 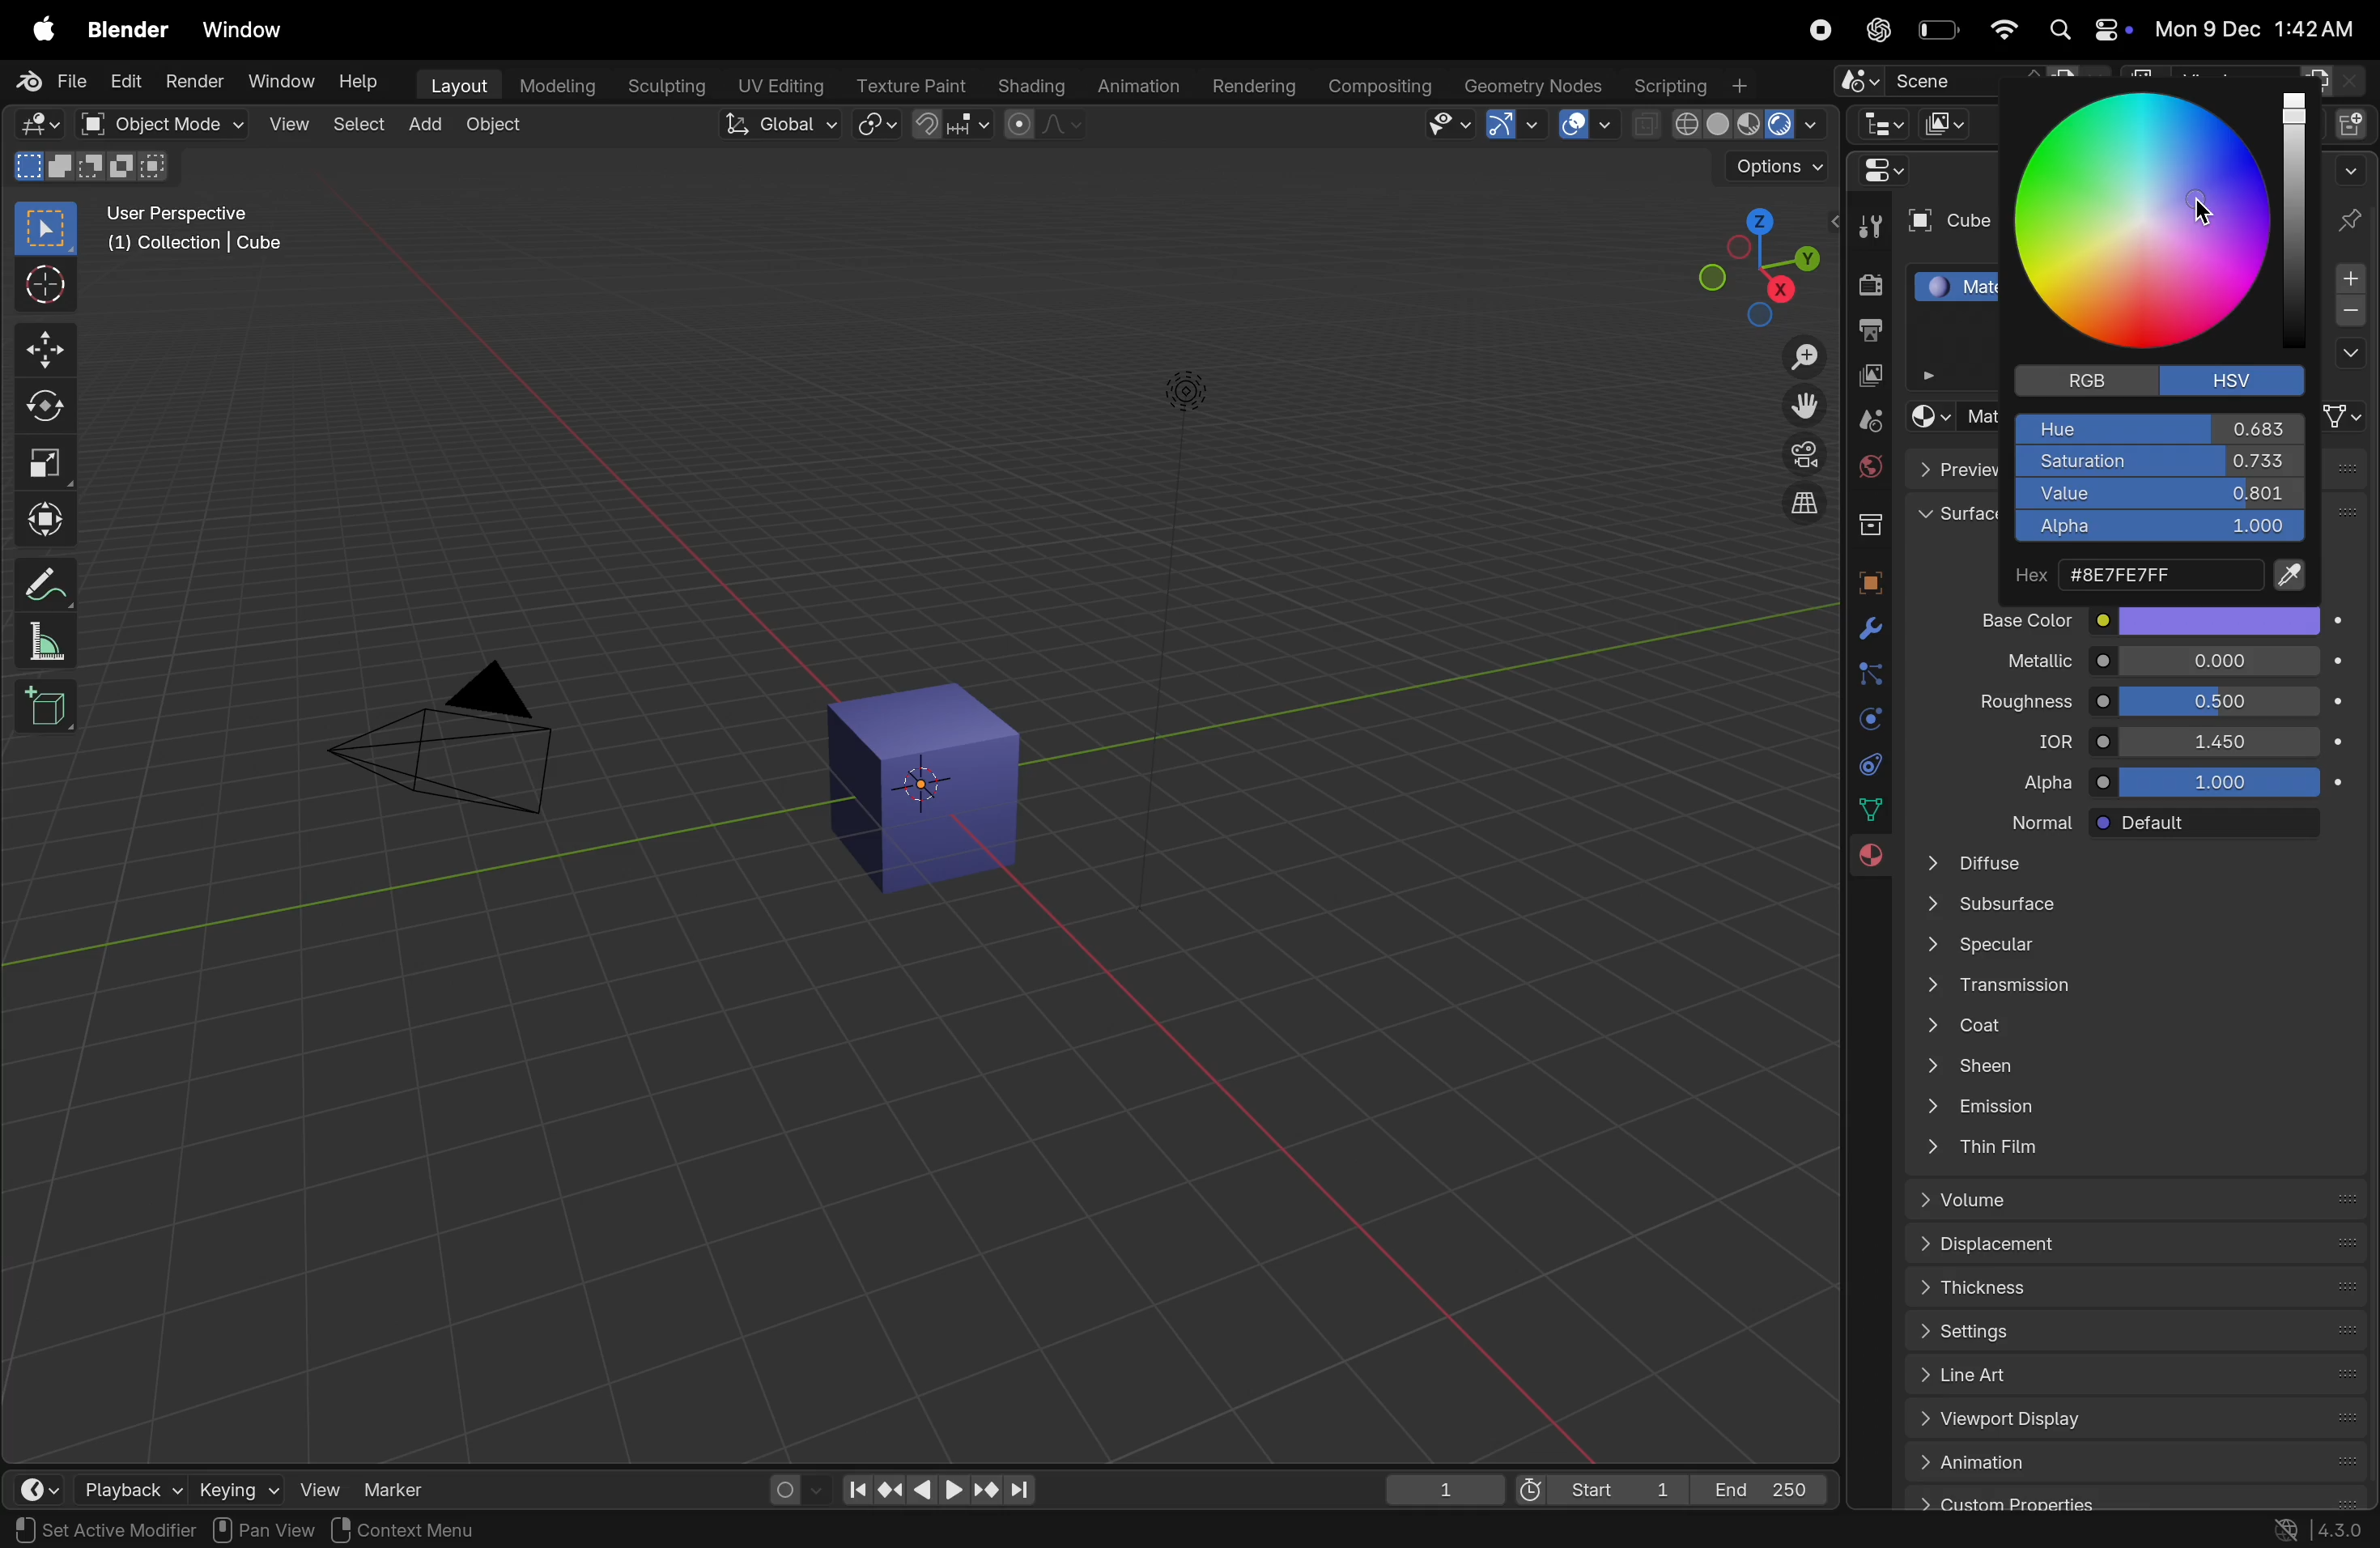 What do you see at coordinates (198, 231) in the screenshot?
I see `use perspective` at bounding box center [198, 231].